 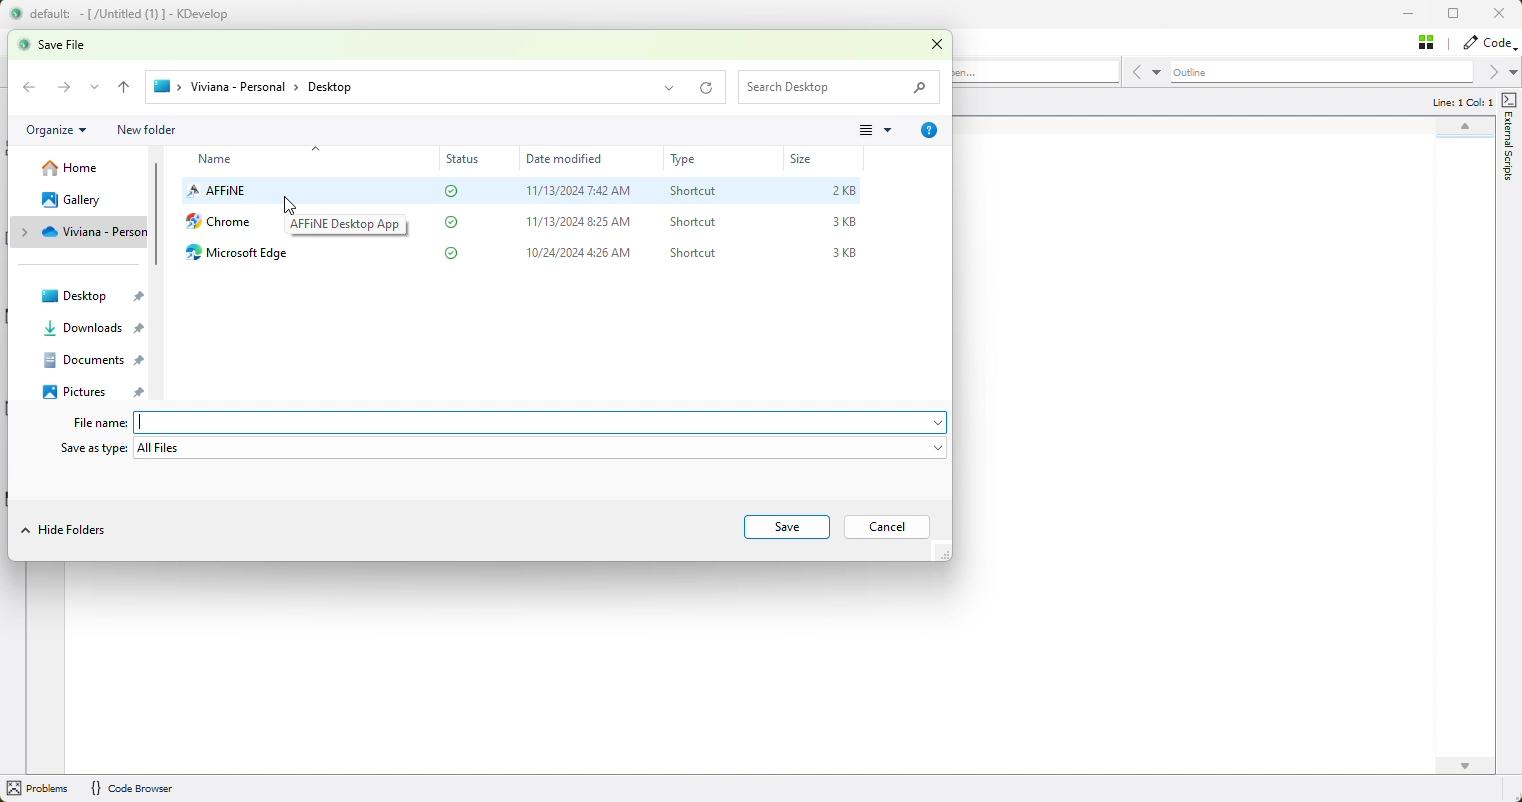 What do you see at coordinates (544, 449) in the screenshot?
I see `save as type input field` at bounding box center [544, 449].